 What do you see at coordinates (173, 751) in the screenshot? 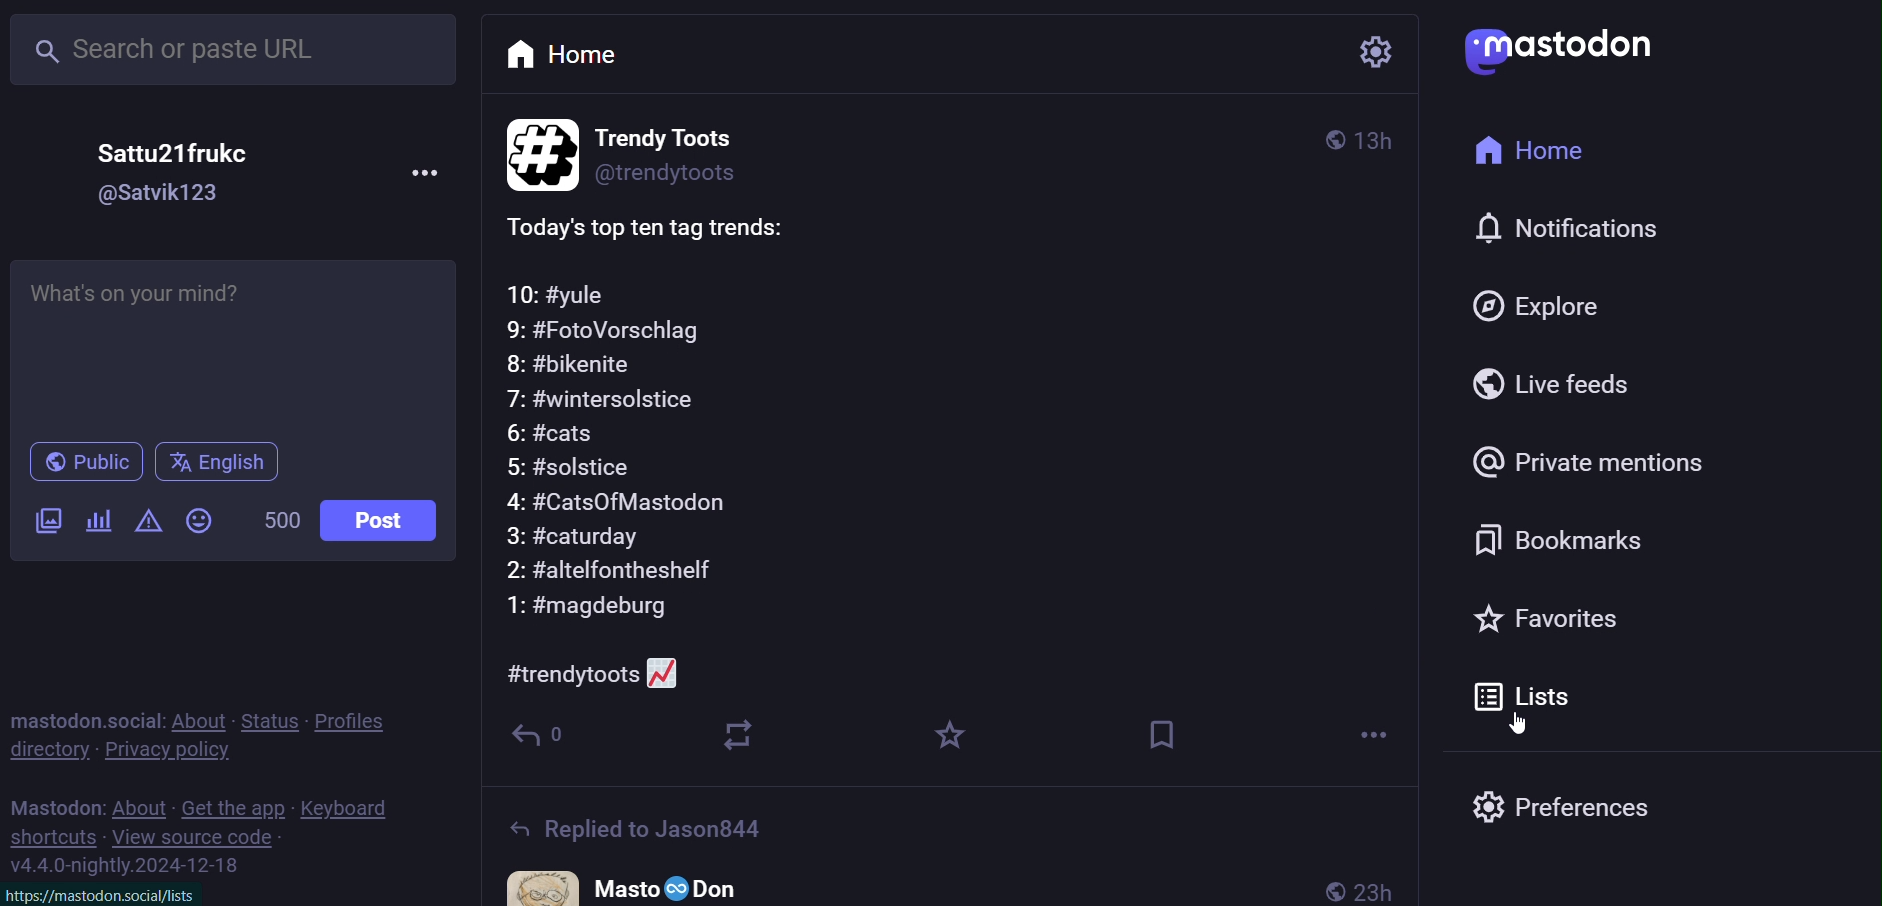
I see `private policy` at bounding box center [173, 751].